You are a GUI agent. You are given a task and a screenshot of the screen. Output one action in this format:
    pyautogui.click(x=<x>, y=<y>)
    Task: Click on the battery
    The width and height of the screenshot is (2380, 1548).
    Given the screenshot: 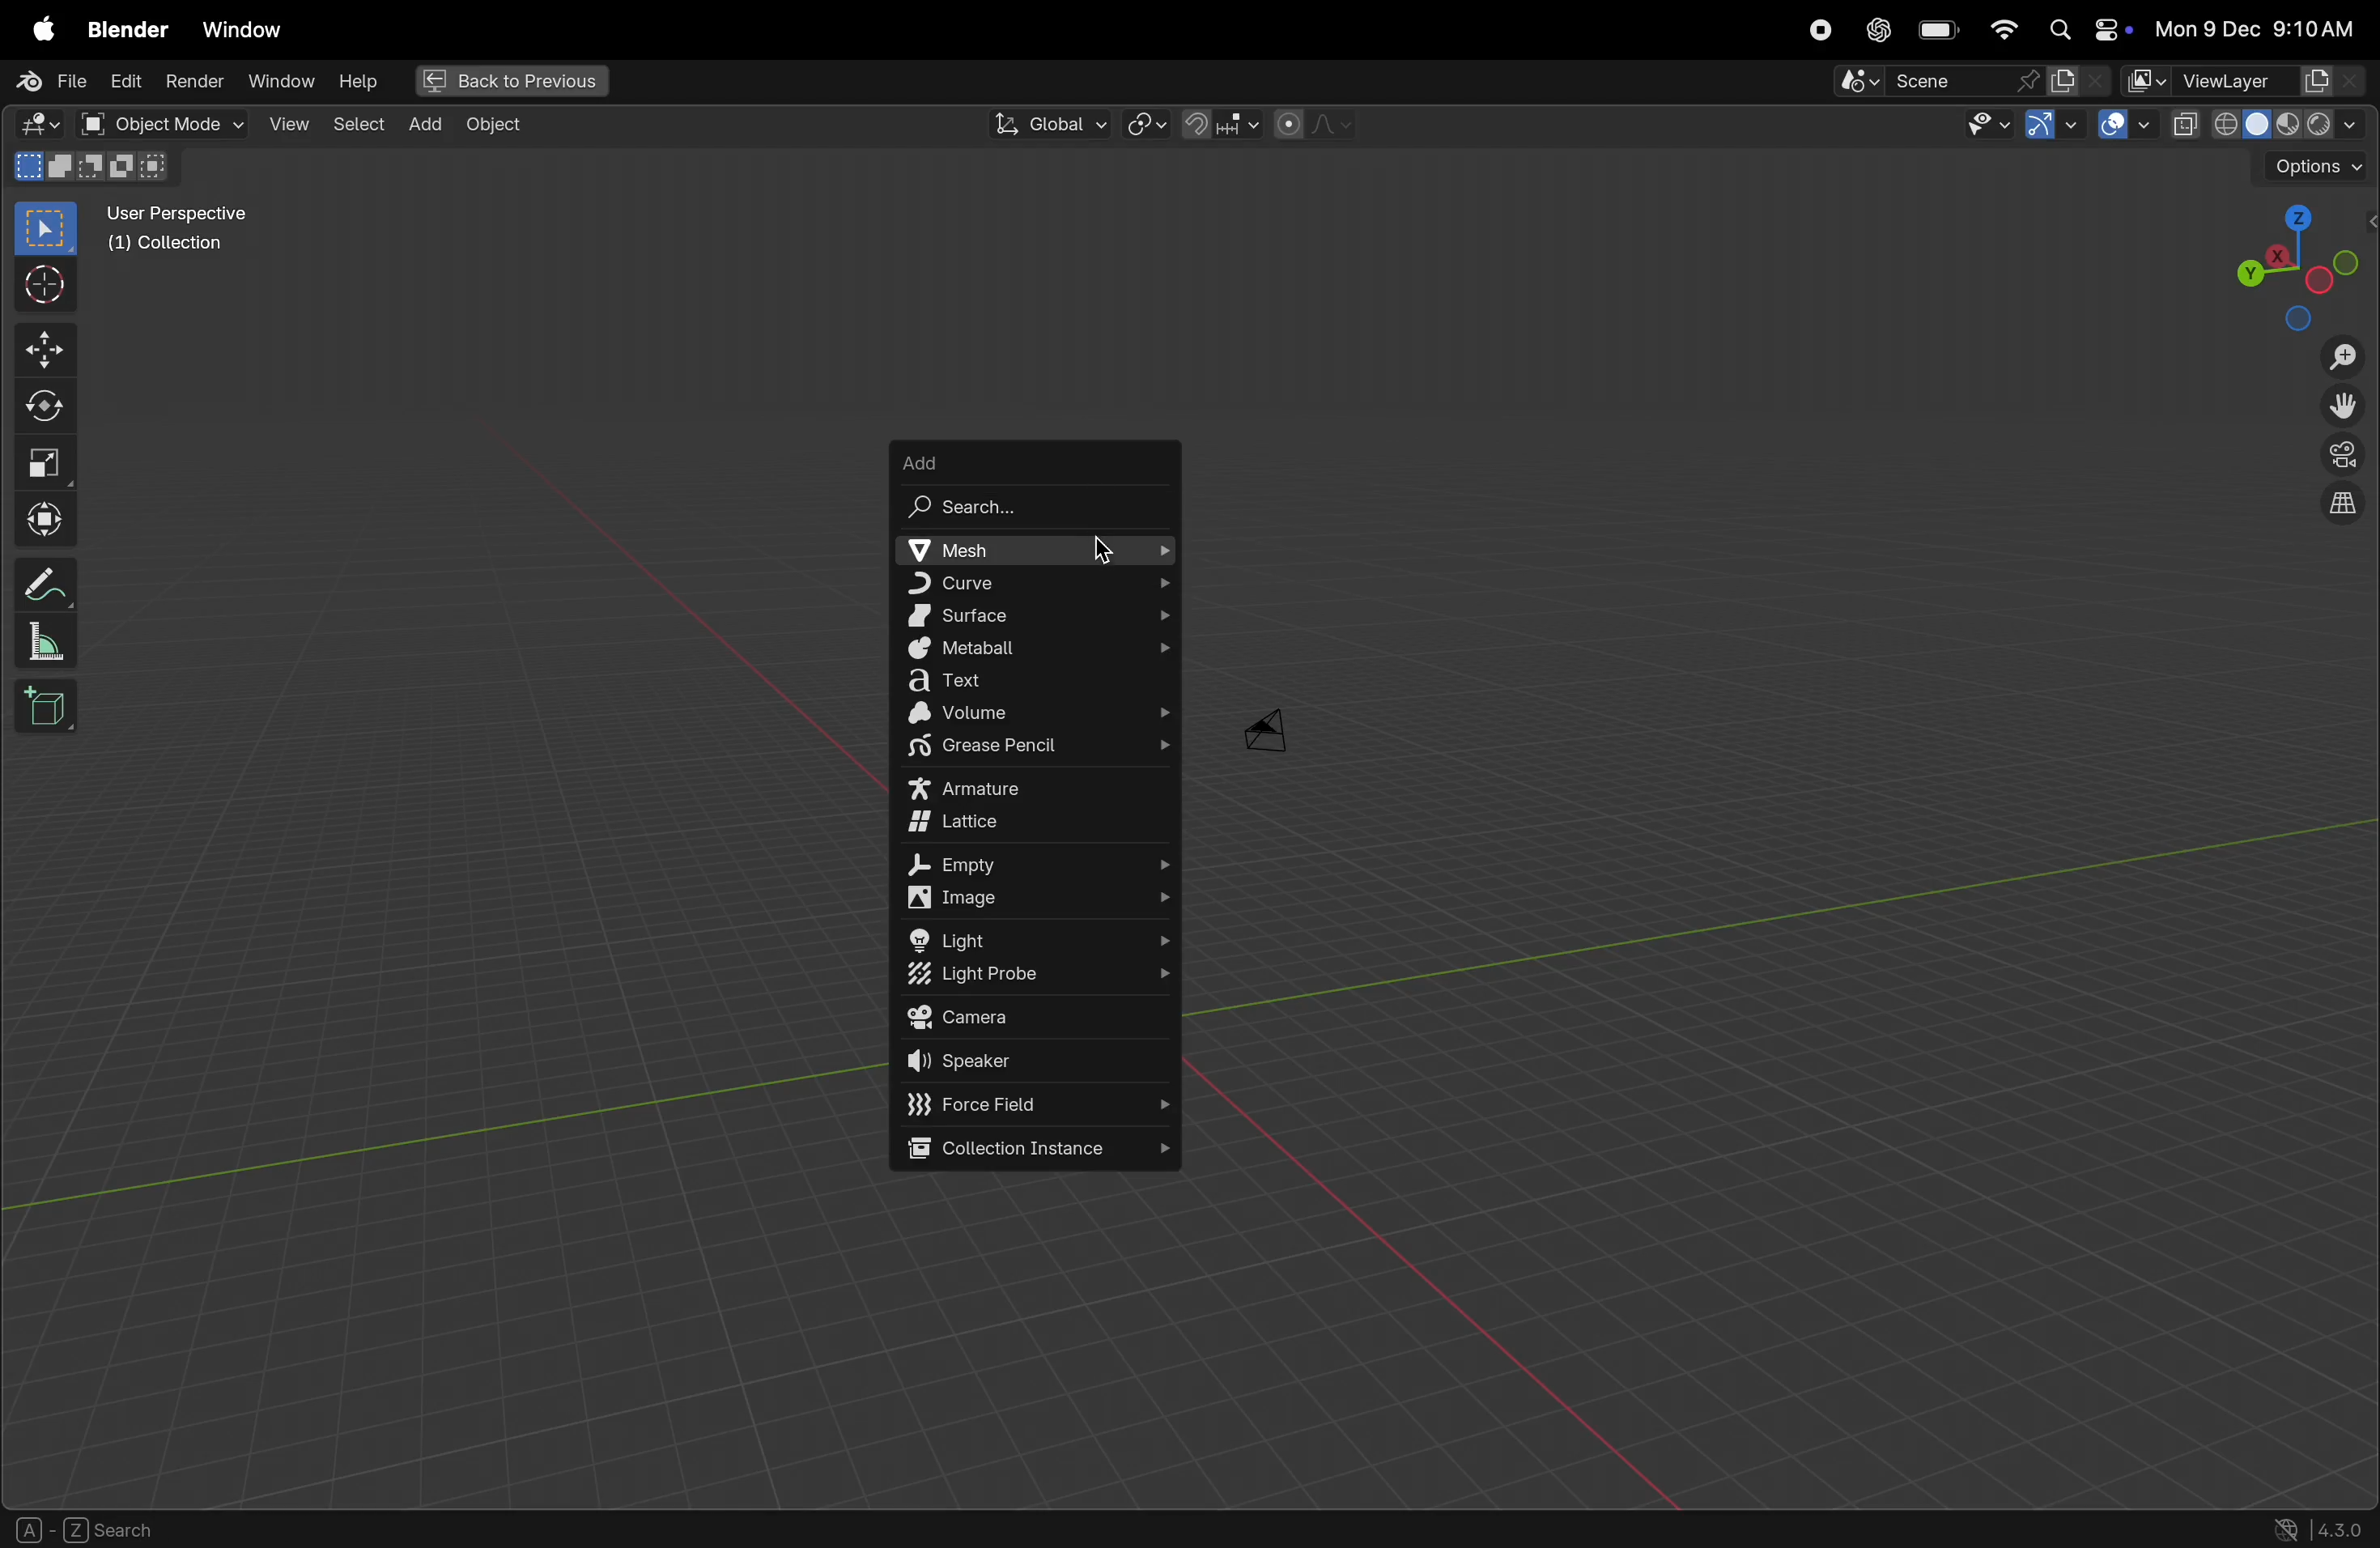 What is the action you would take?
    pyautogui.click(x=1939, y=32)
    